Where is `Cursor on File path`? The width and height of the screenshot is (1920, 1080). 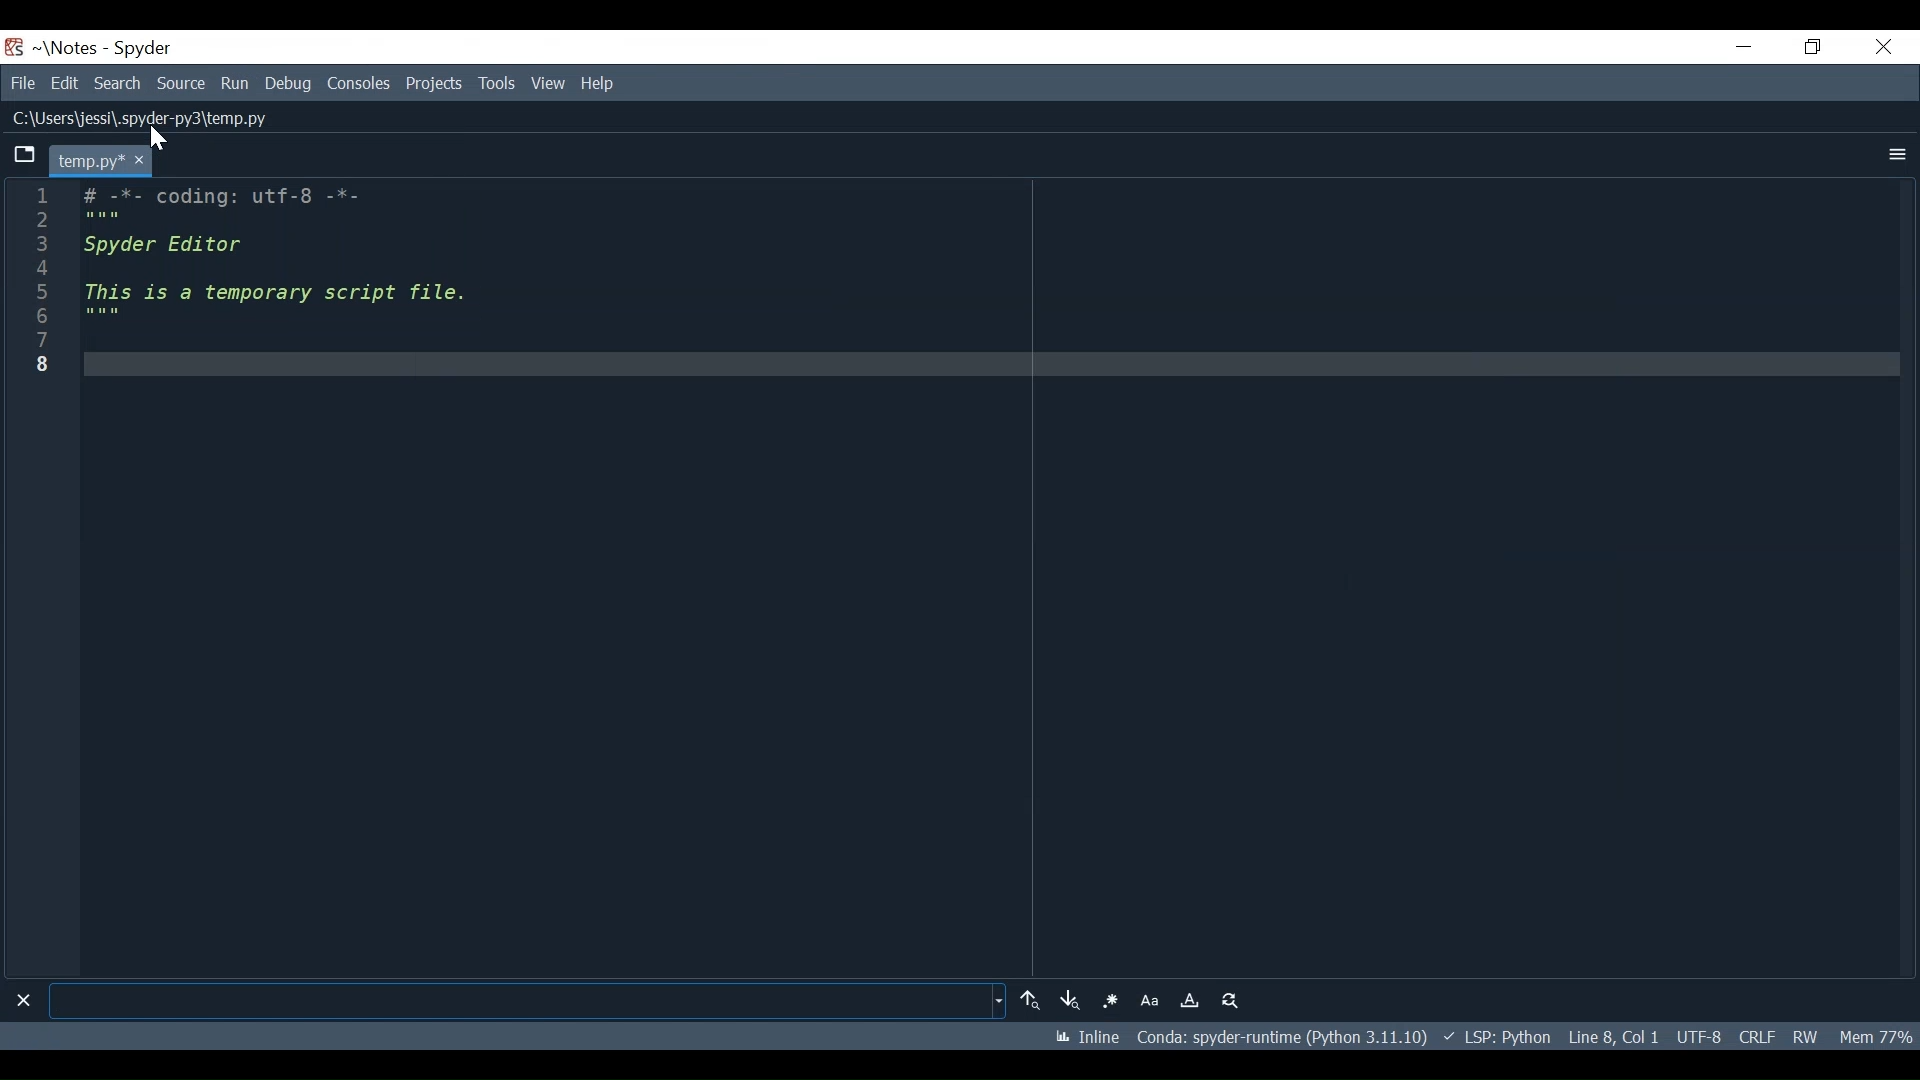
Cursor on File path is located at coordinates (164, 143).